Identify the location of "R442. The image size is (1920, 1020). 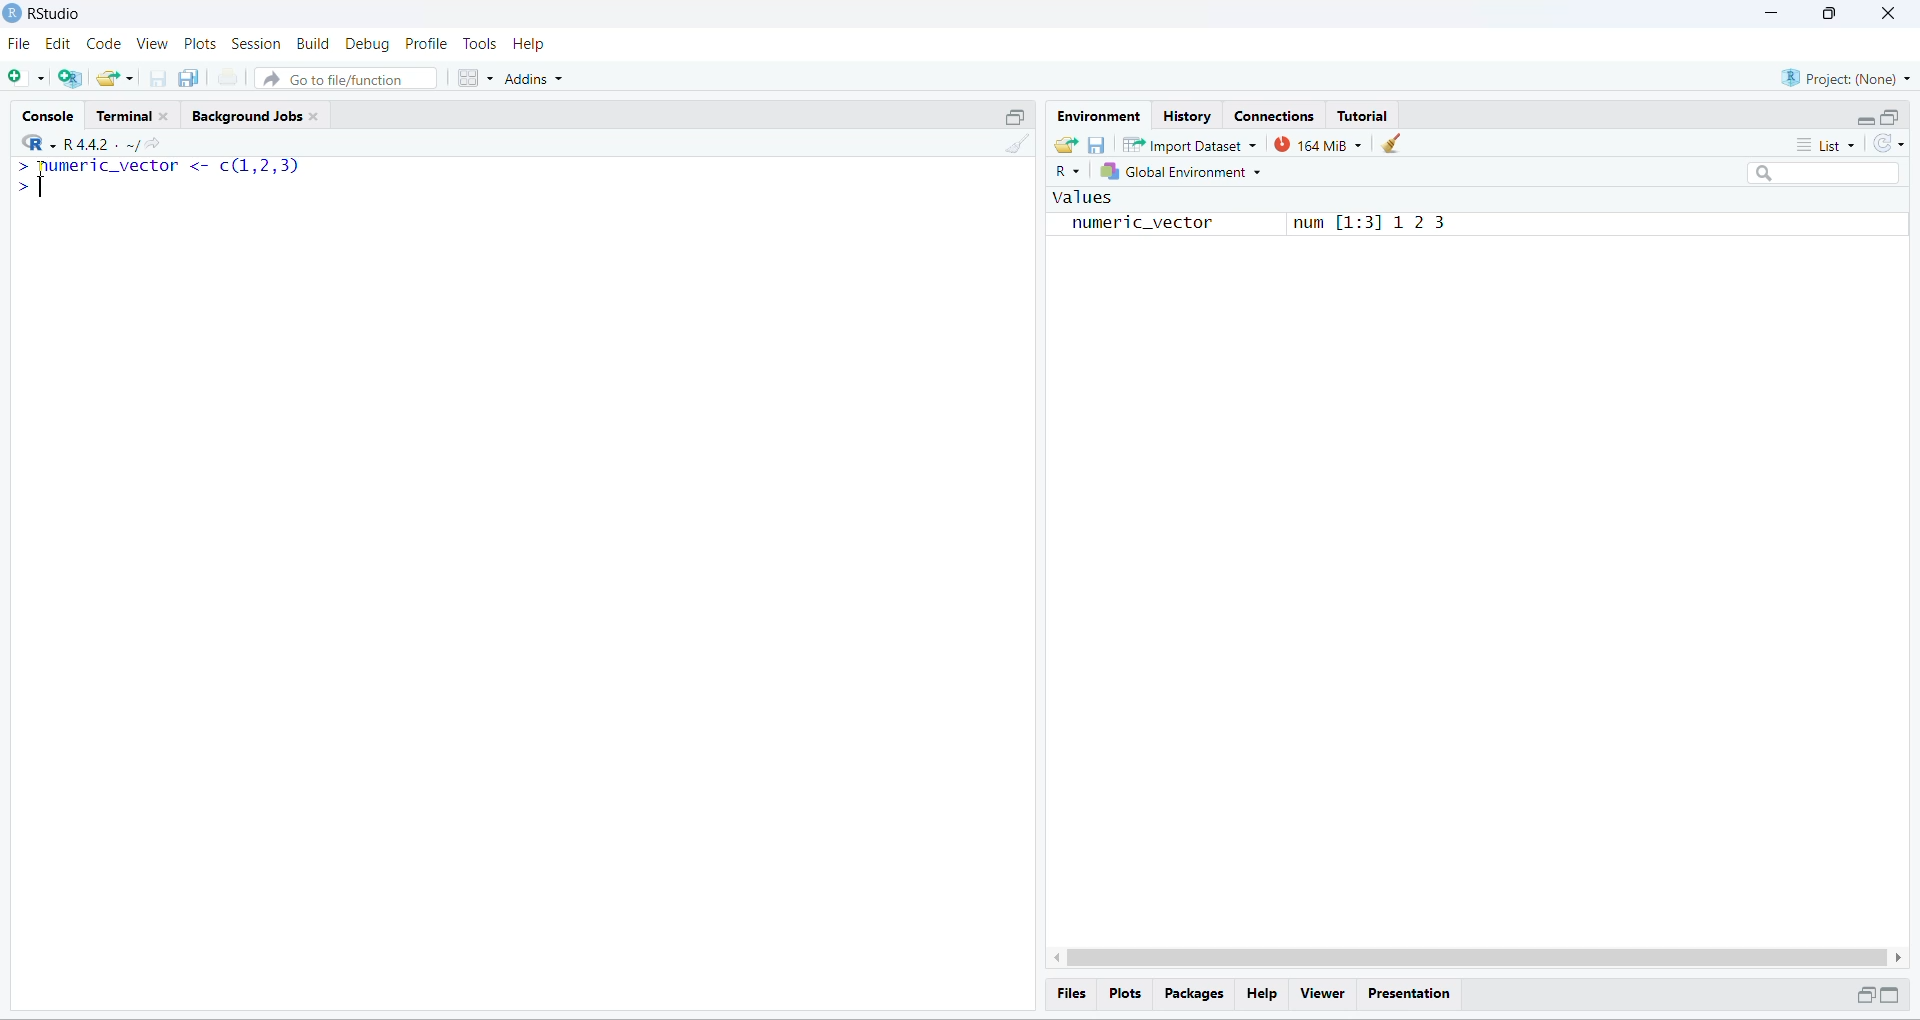
(65, 143).